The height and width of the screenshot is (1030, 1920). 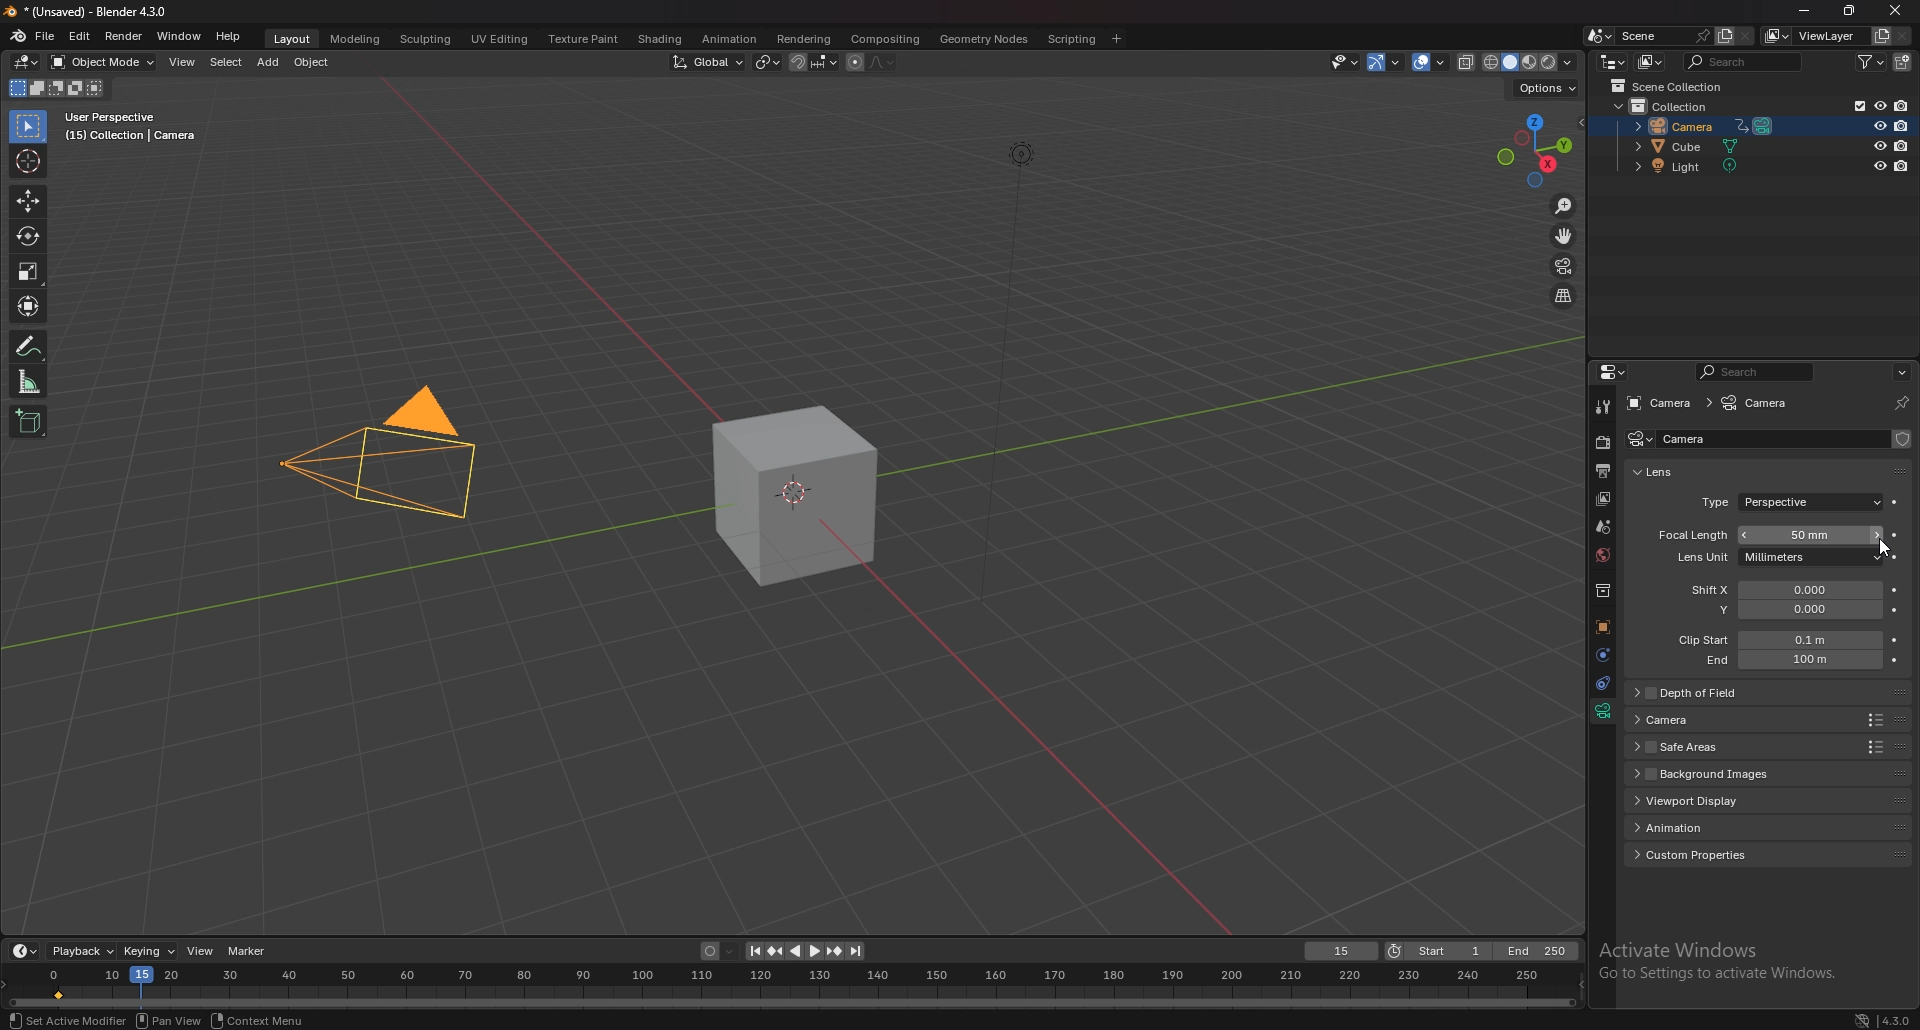 I want to click on measure, so click(x=30, y=380).